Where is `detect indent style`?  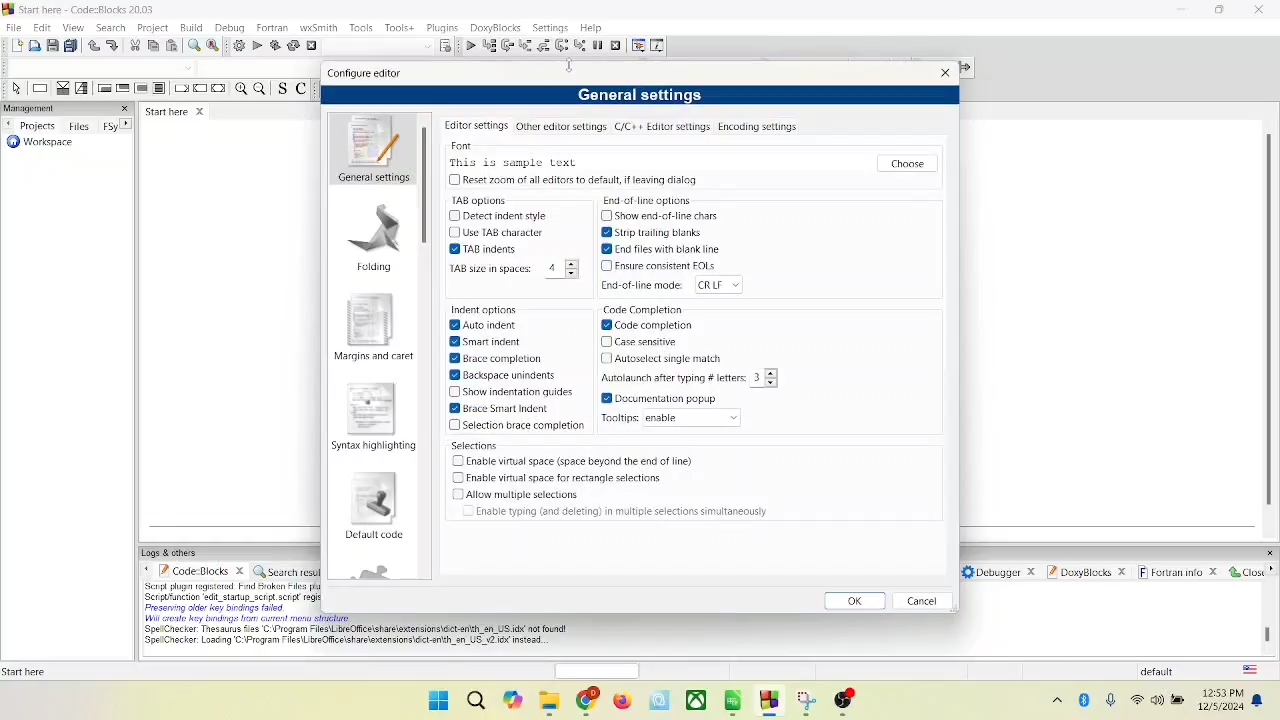
detect indent style is located at coordinates (494, 216).